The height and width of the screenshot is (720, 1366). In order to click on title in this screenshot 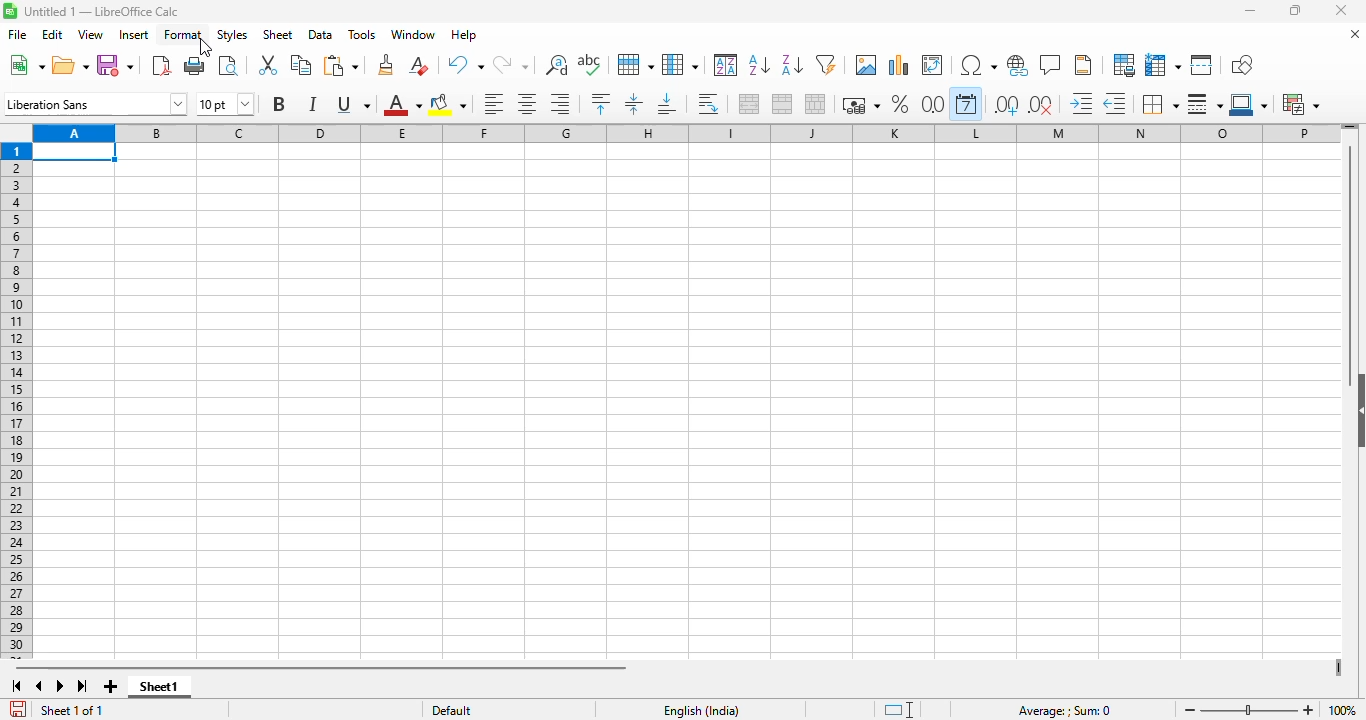, I will do `click(102, 11)`.